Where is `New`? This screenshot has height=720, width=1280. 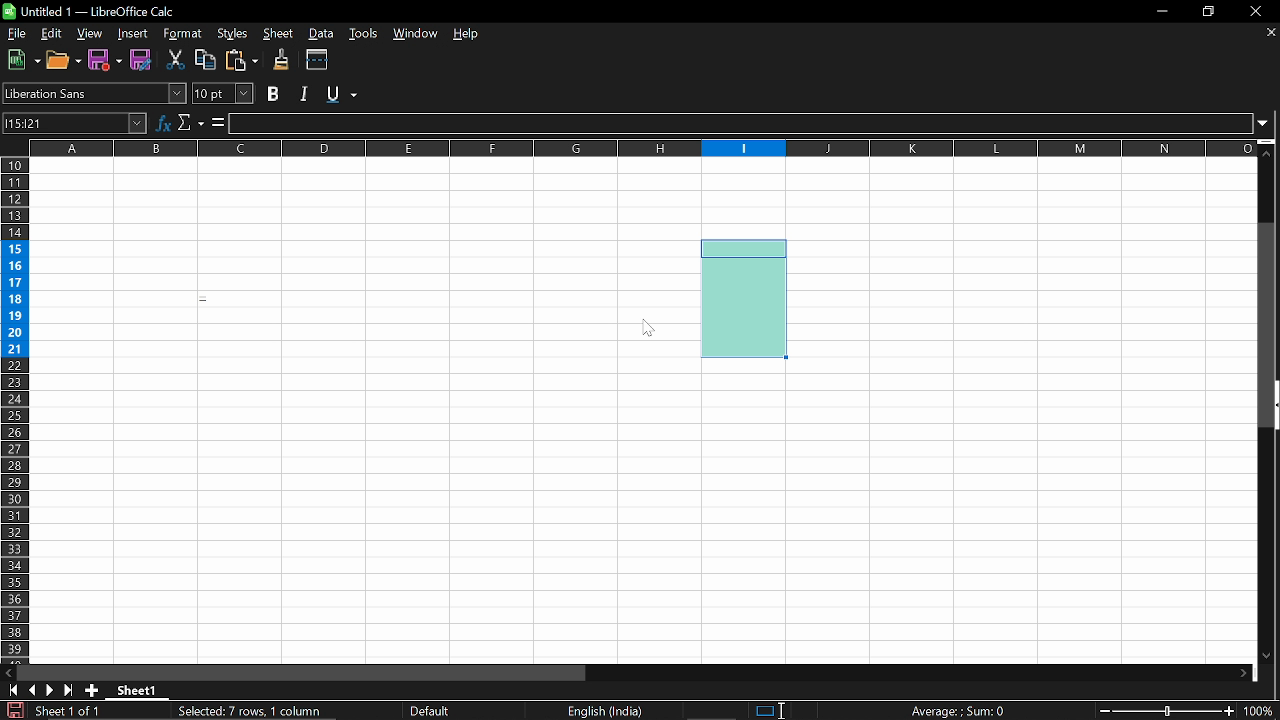
New is located at coordinates (20, 61).